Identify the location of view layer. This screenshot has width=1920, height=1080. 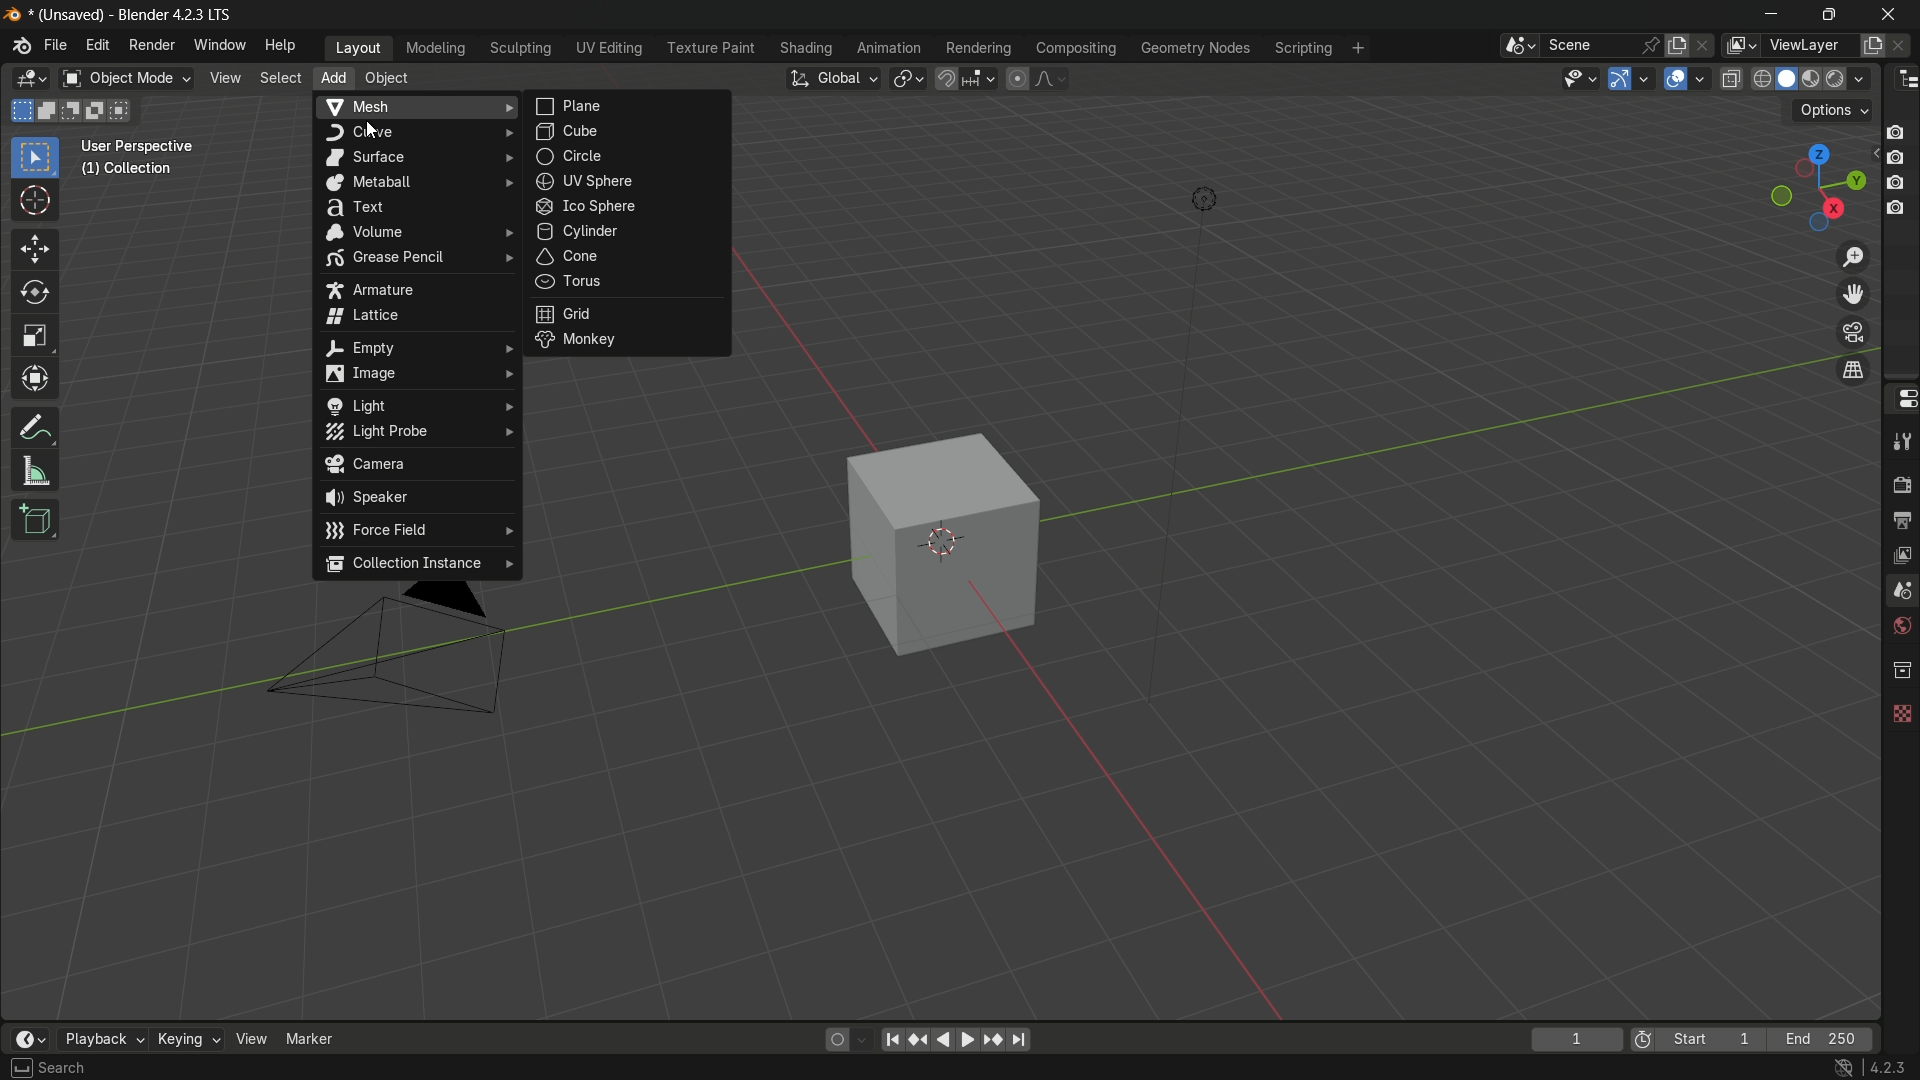
(1900, 555).